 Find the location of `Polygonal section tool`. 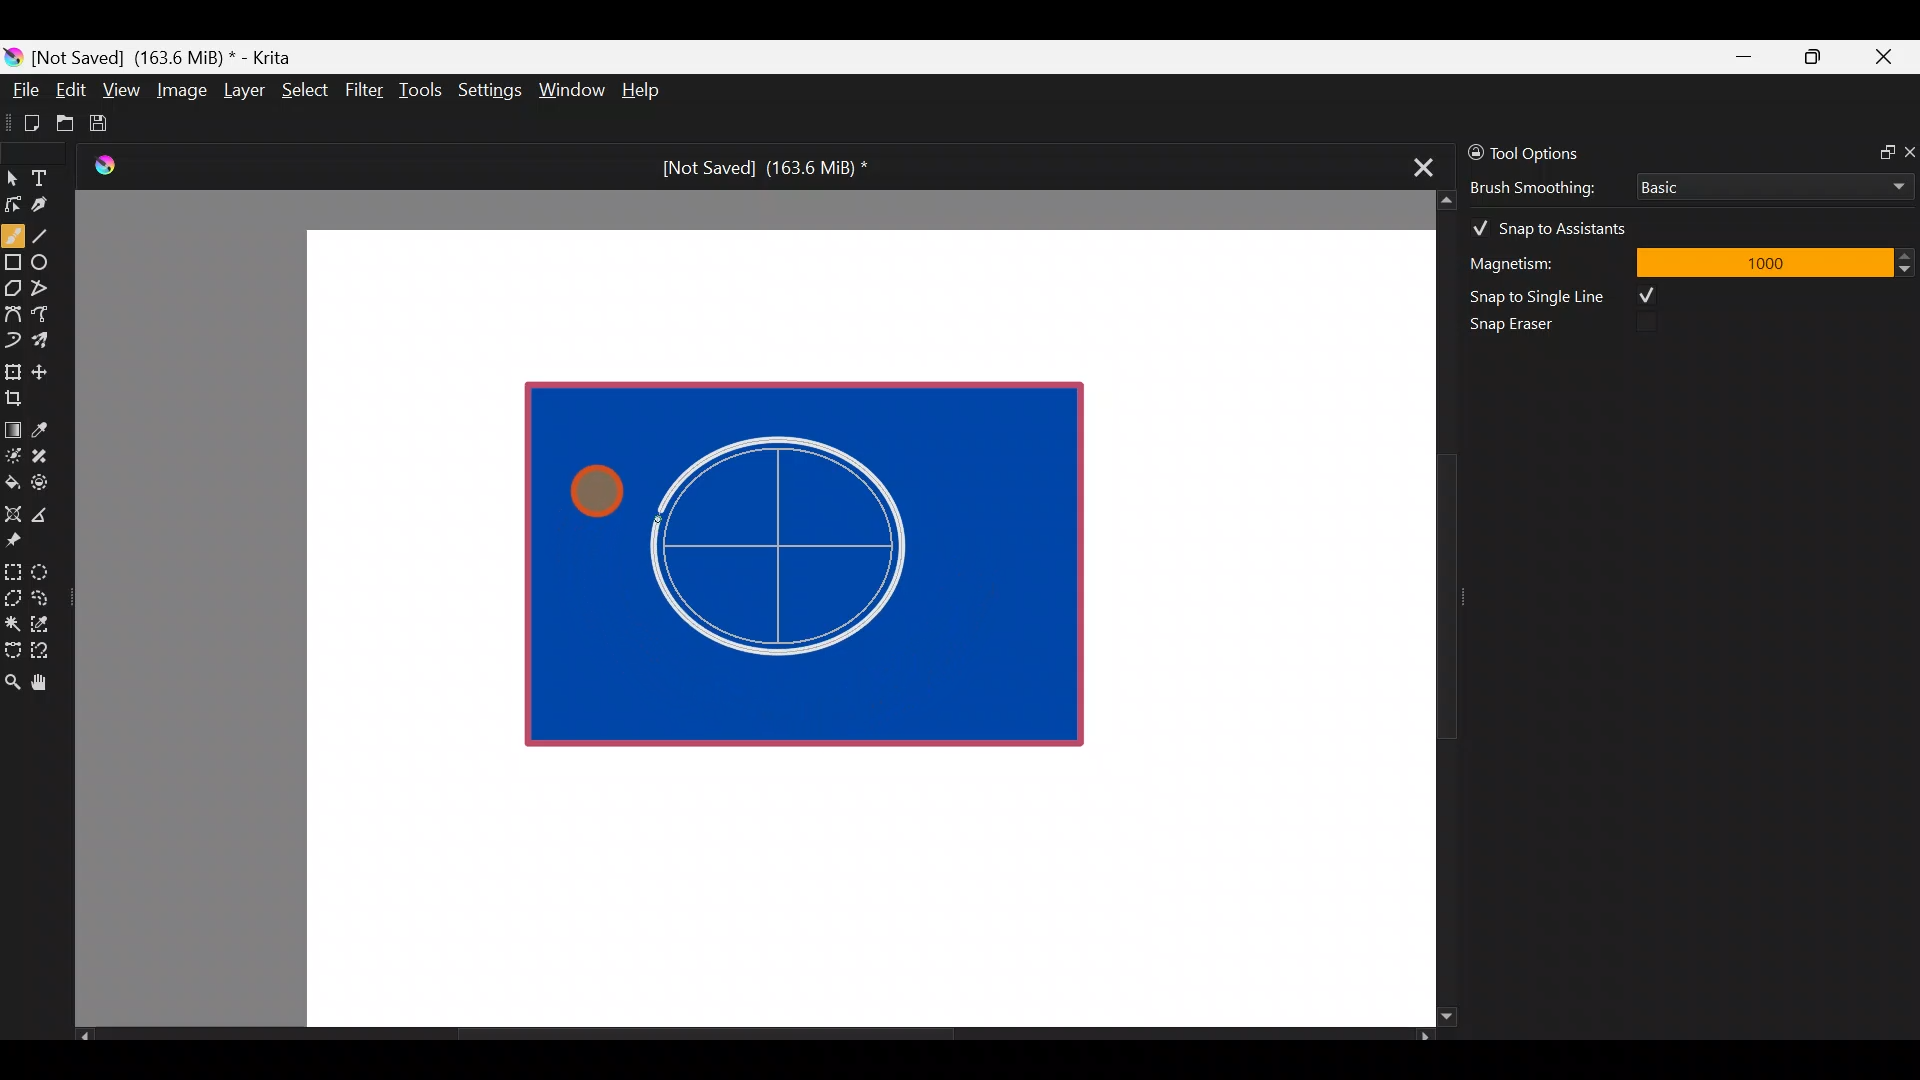

Polygonal section tool is located at coordinates (12, 593).